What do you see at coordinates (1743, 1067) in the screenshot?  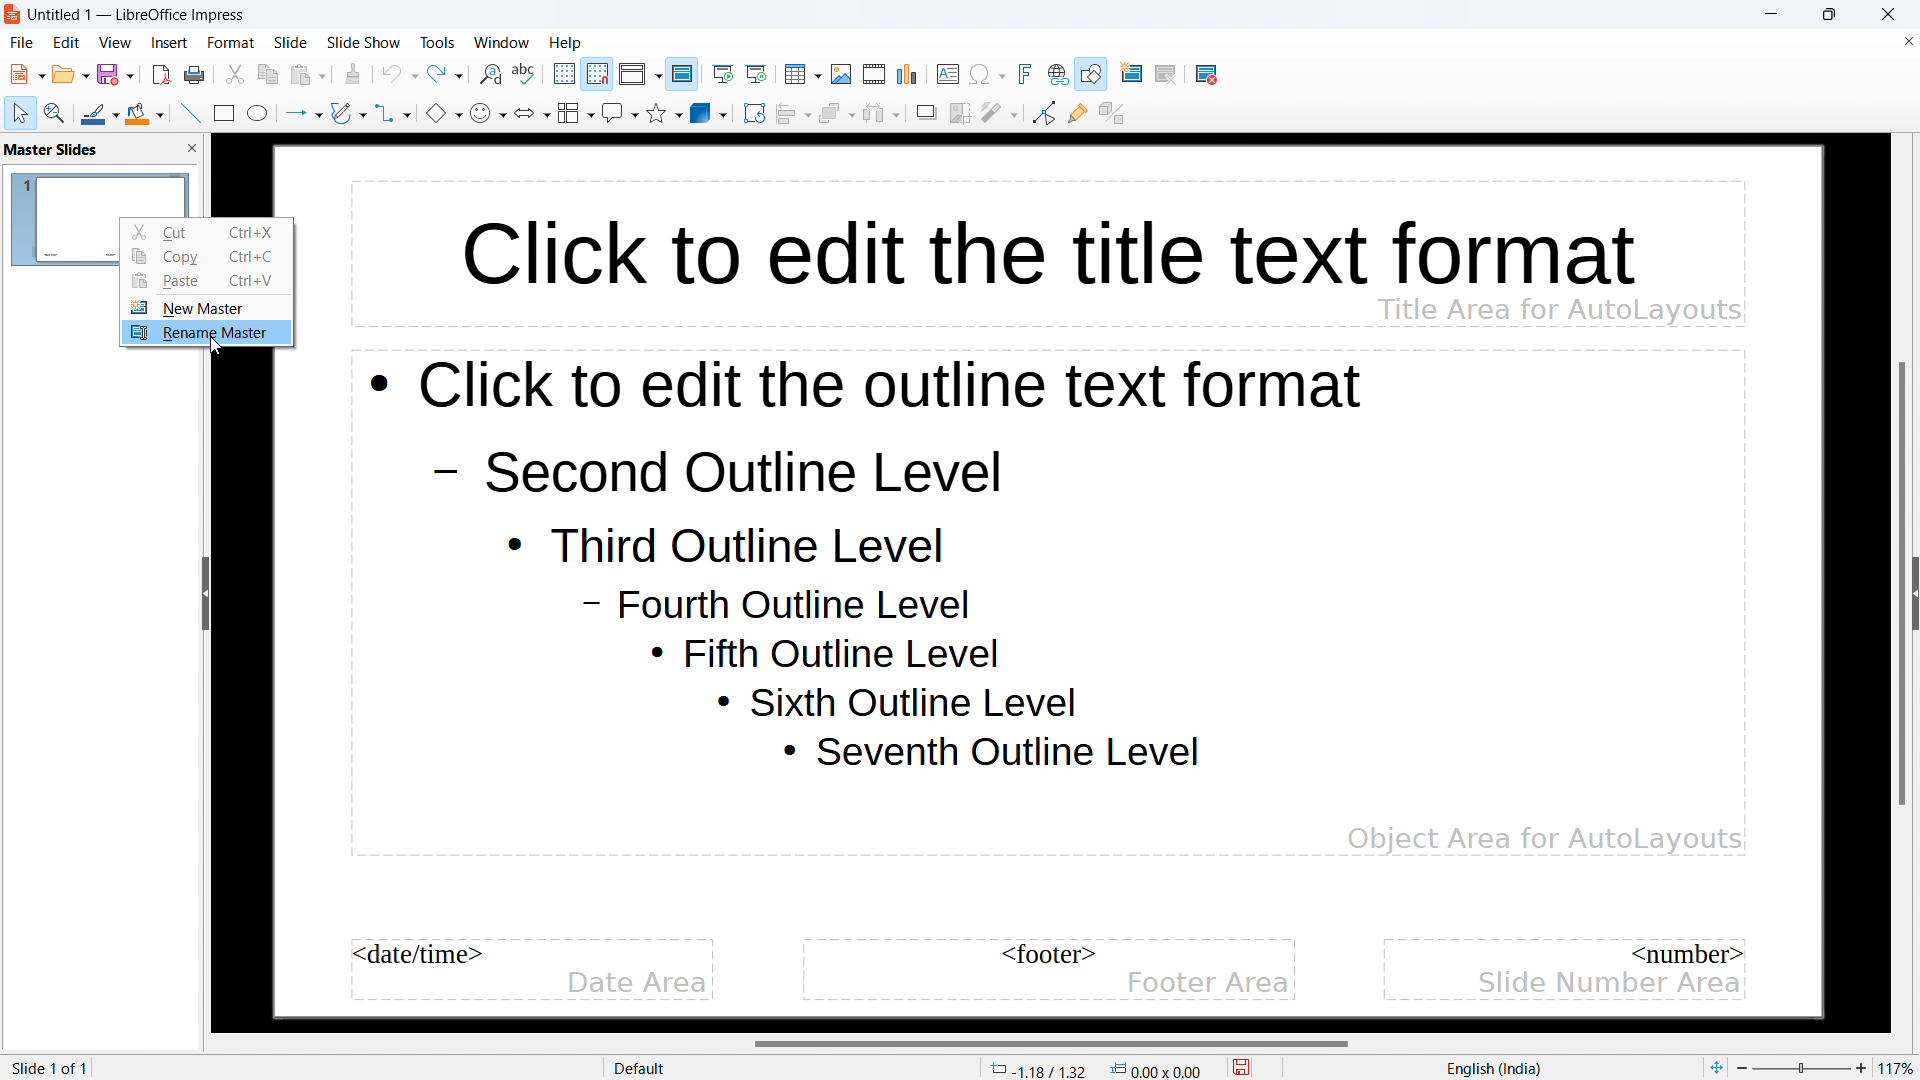 I see `zoom out` at bounding box center [1743, 1067].